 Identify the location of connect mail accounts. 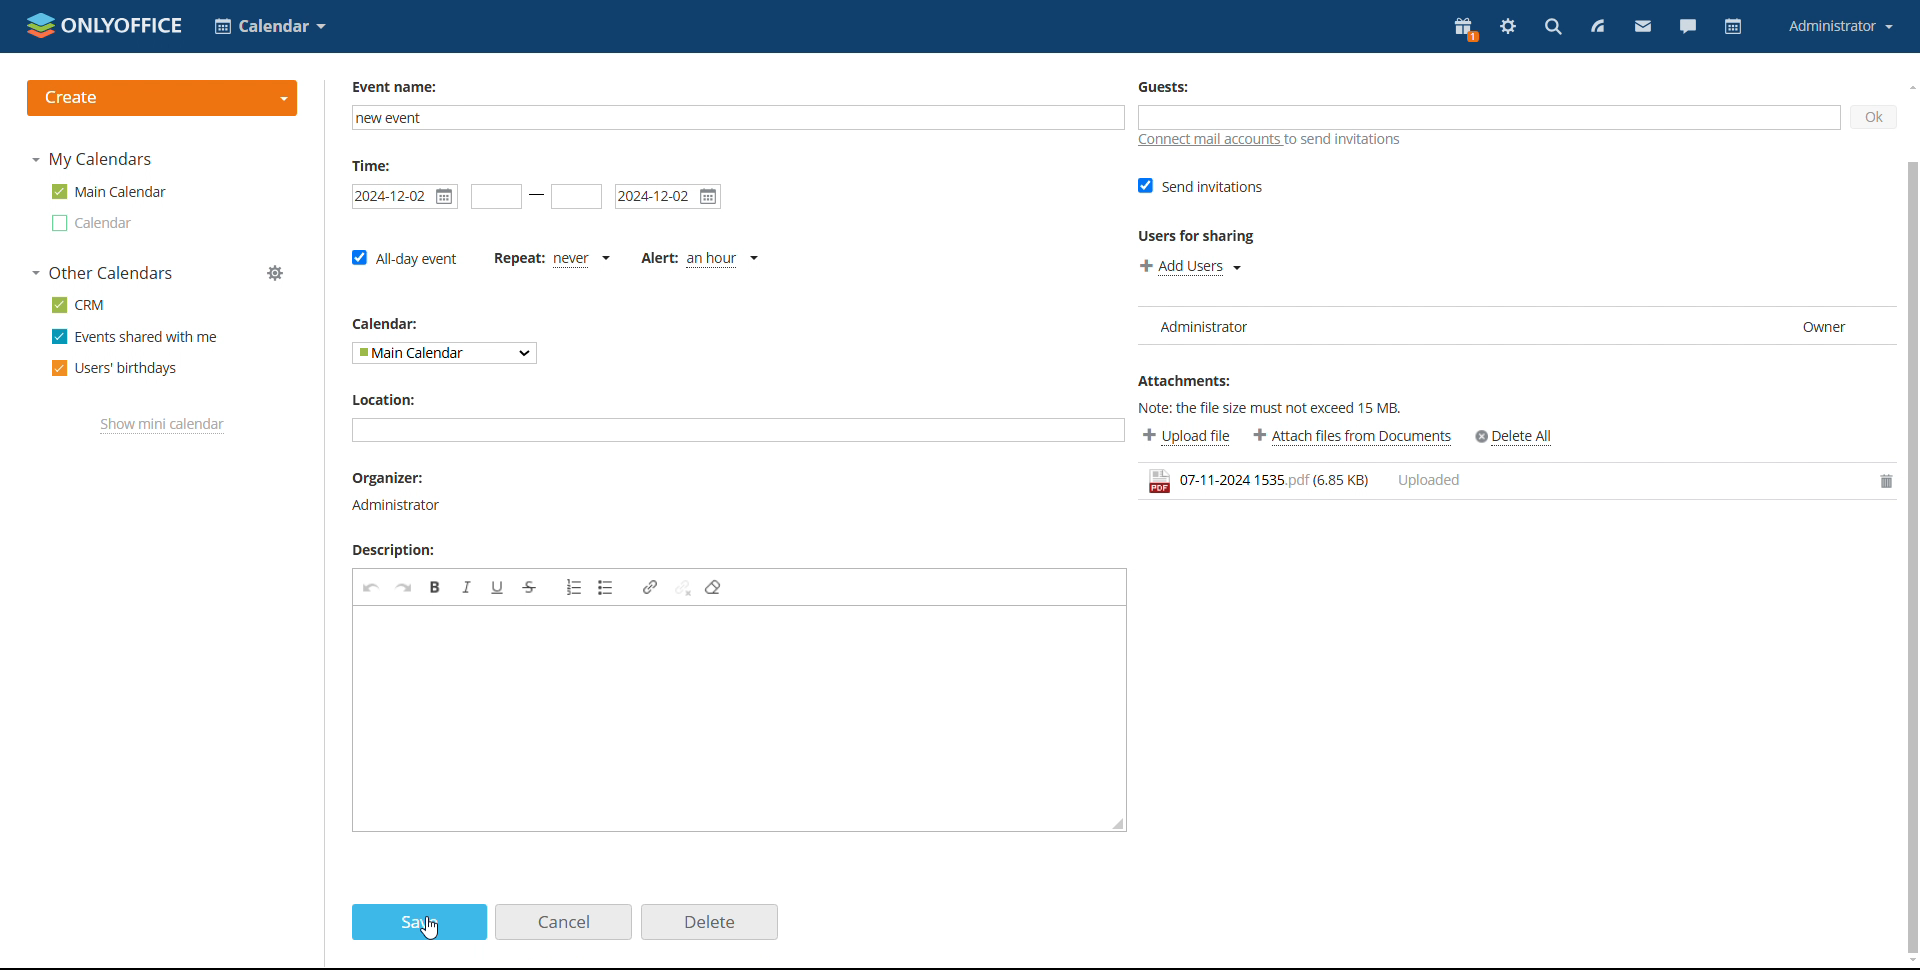
(1287, 143).